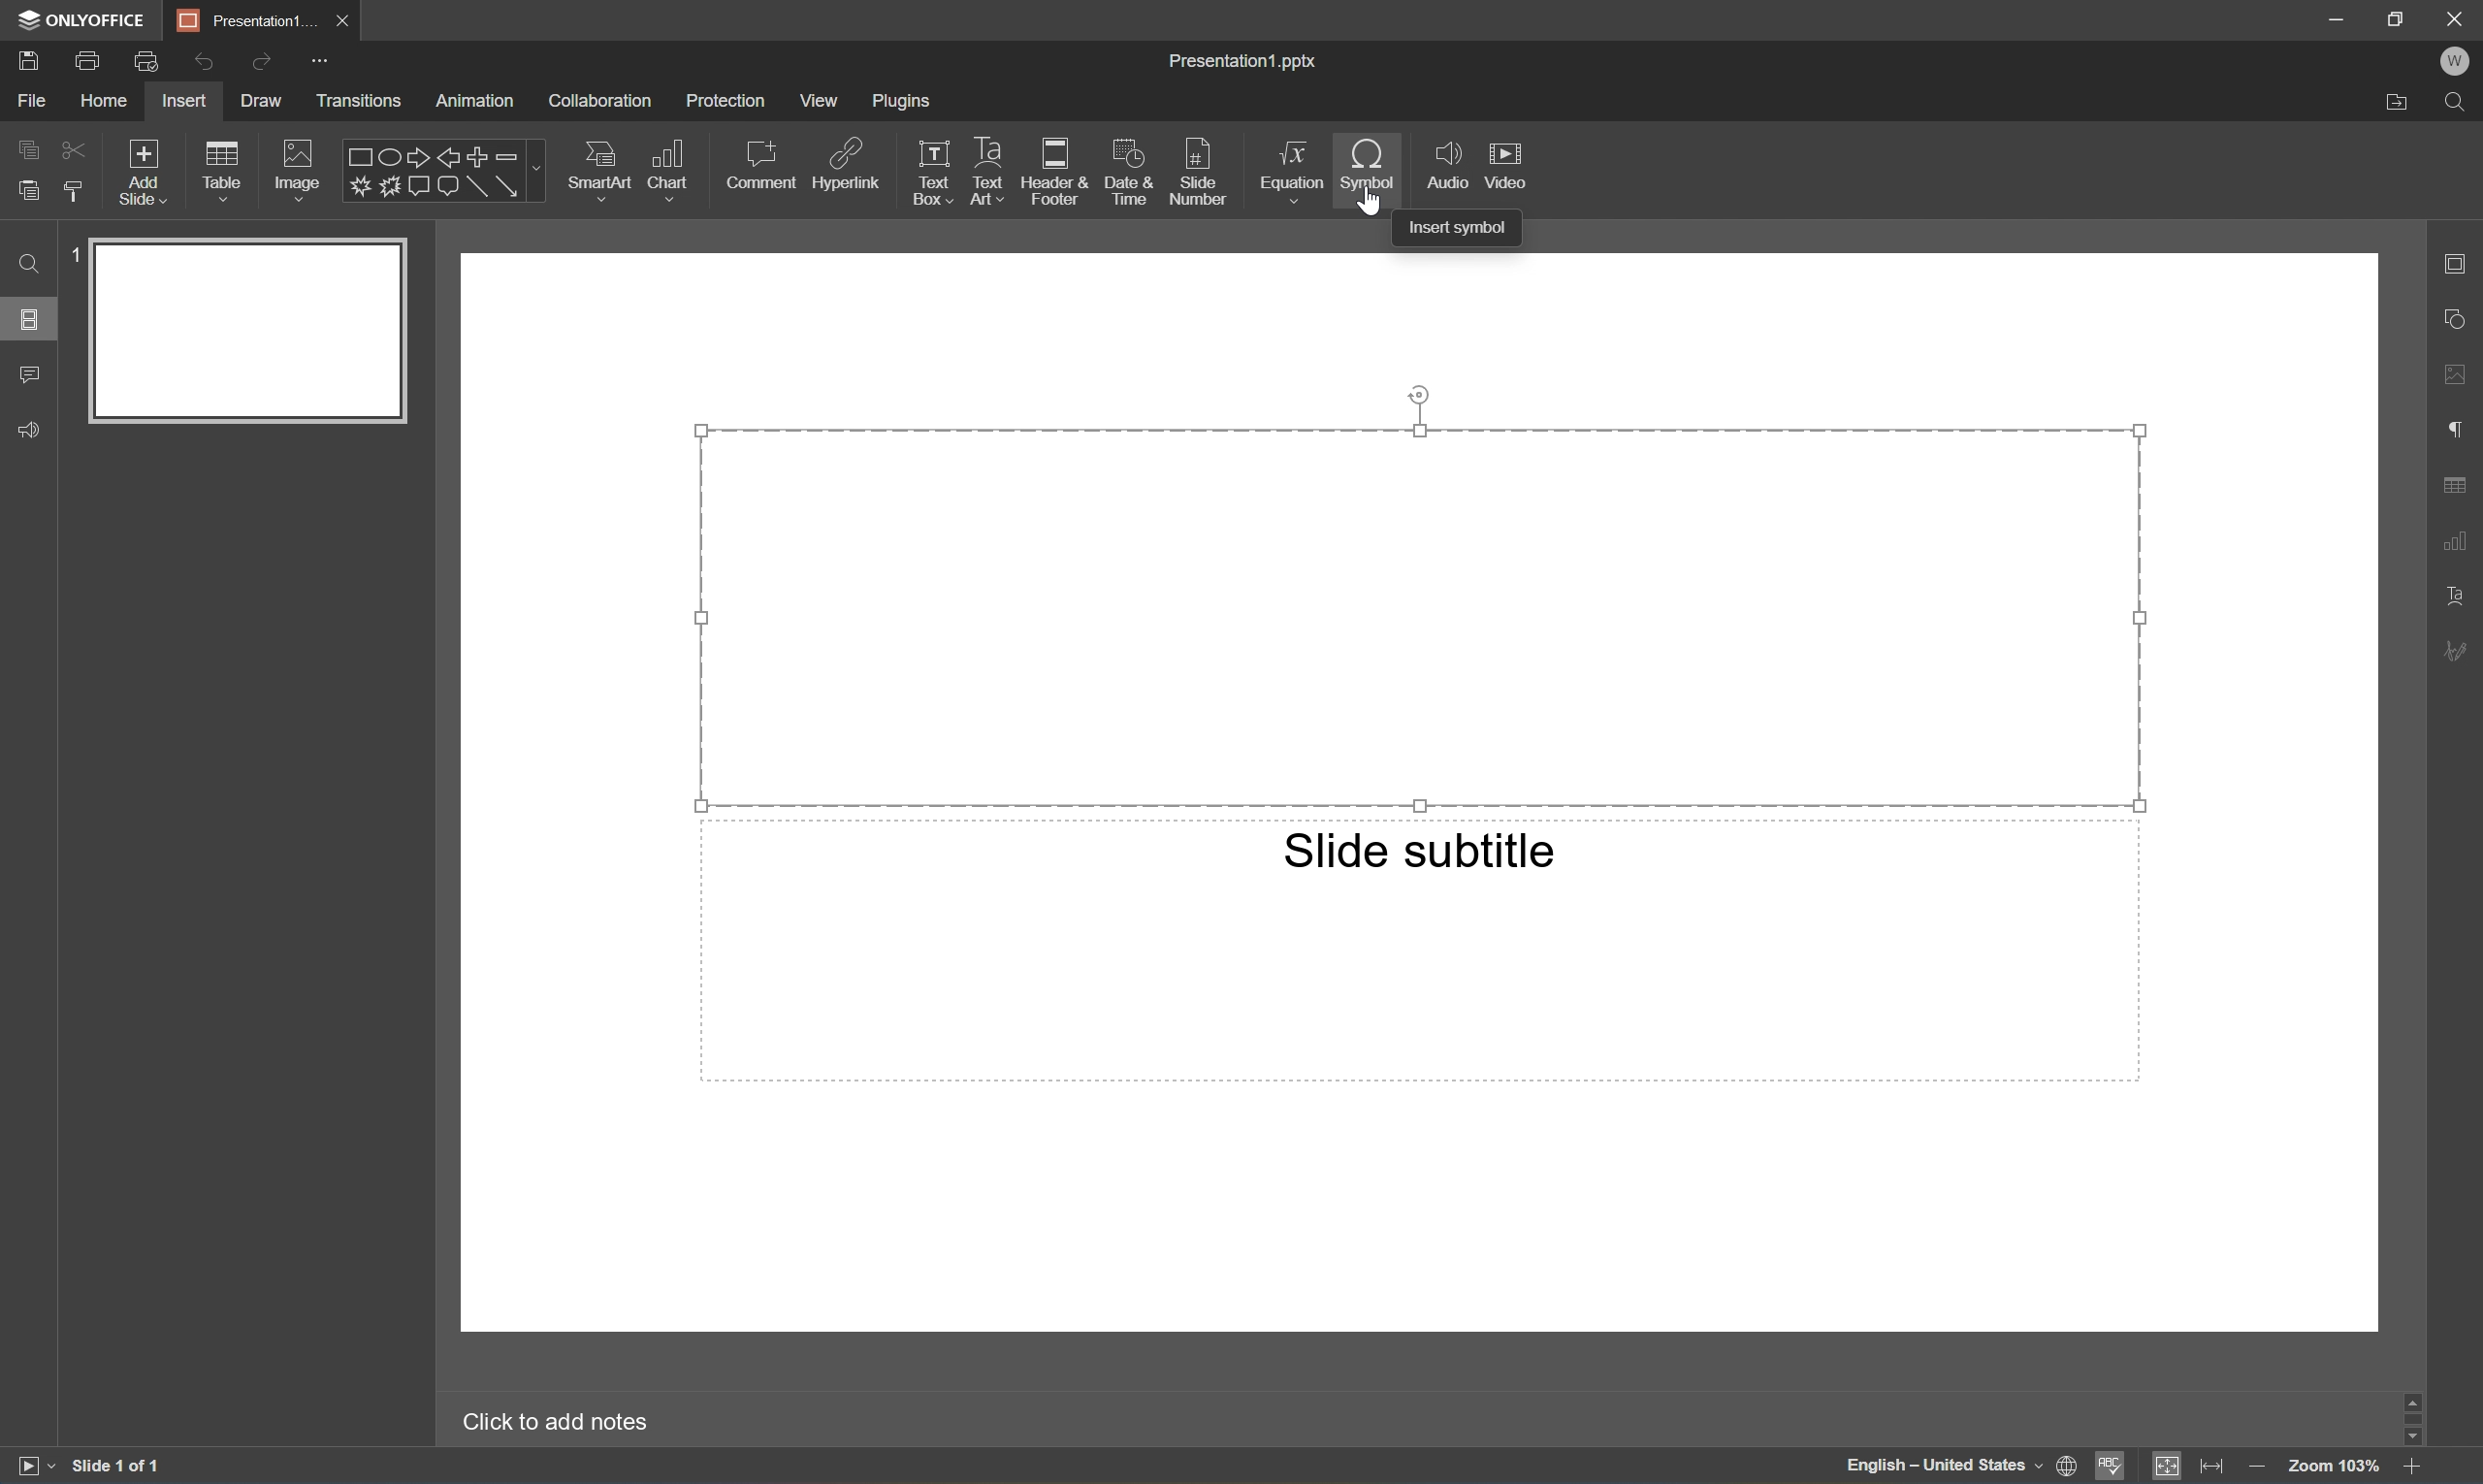 This screenshot has width=2483, height=1484. I want to click on Chart settings, so click(2457, 543).